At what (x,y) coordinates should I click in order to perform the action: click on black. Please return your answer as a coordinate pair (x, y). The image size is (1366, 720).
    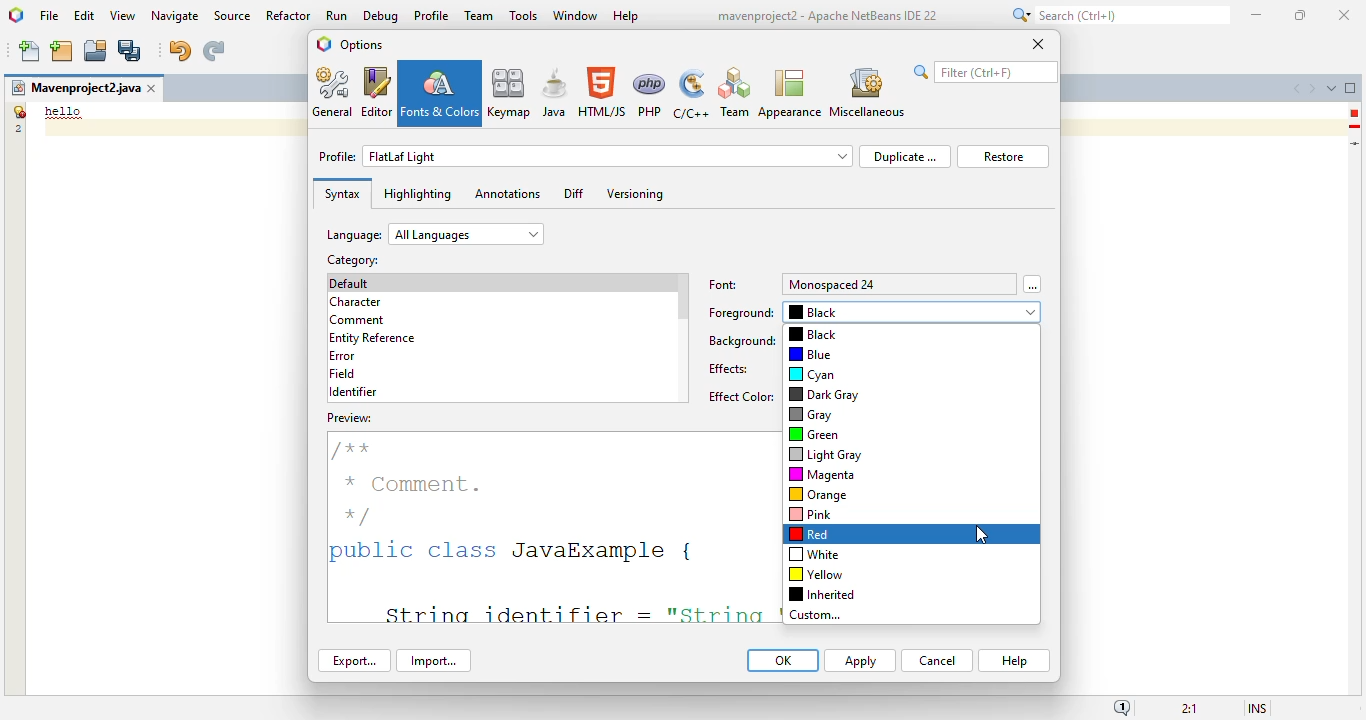
    Looking at the image, I should click on (914, 313).